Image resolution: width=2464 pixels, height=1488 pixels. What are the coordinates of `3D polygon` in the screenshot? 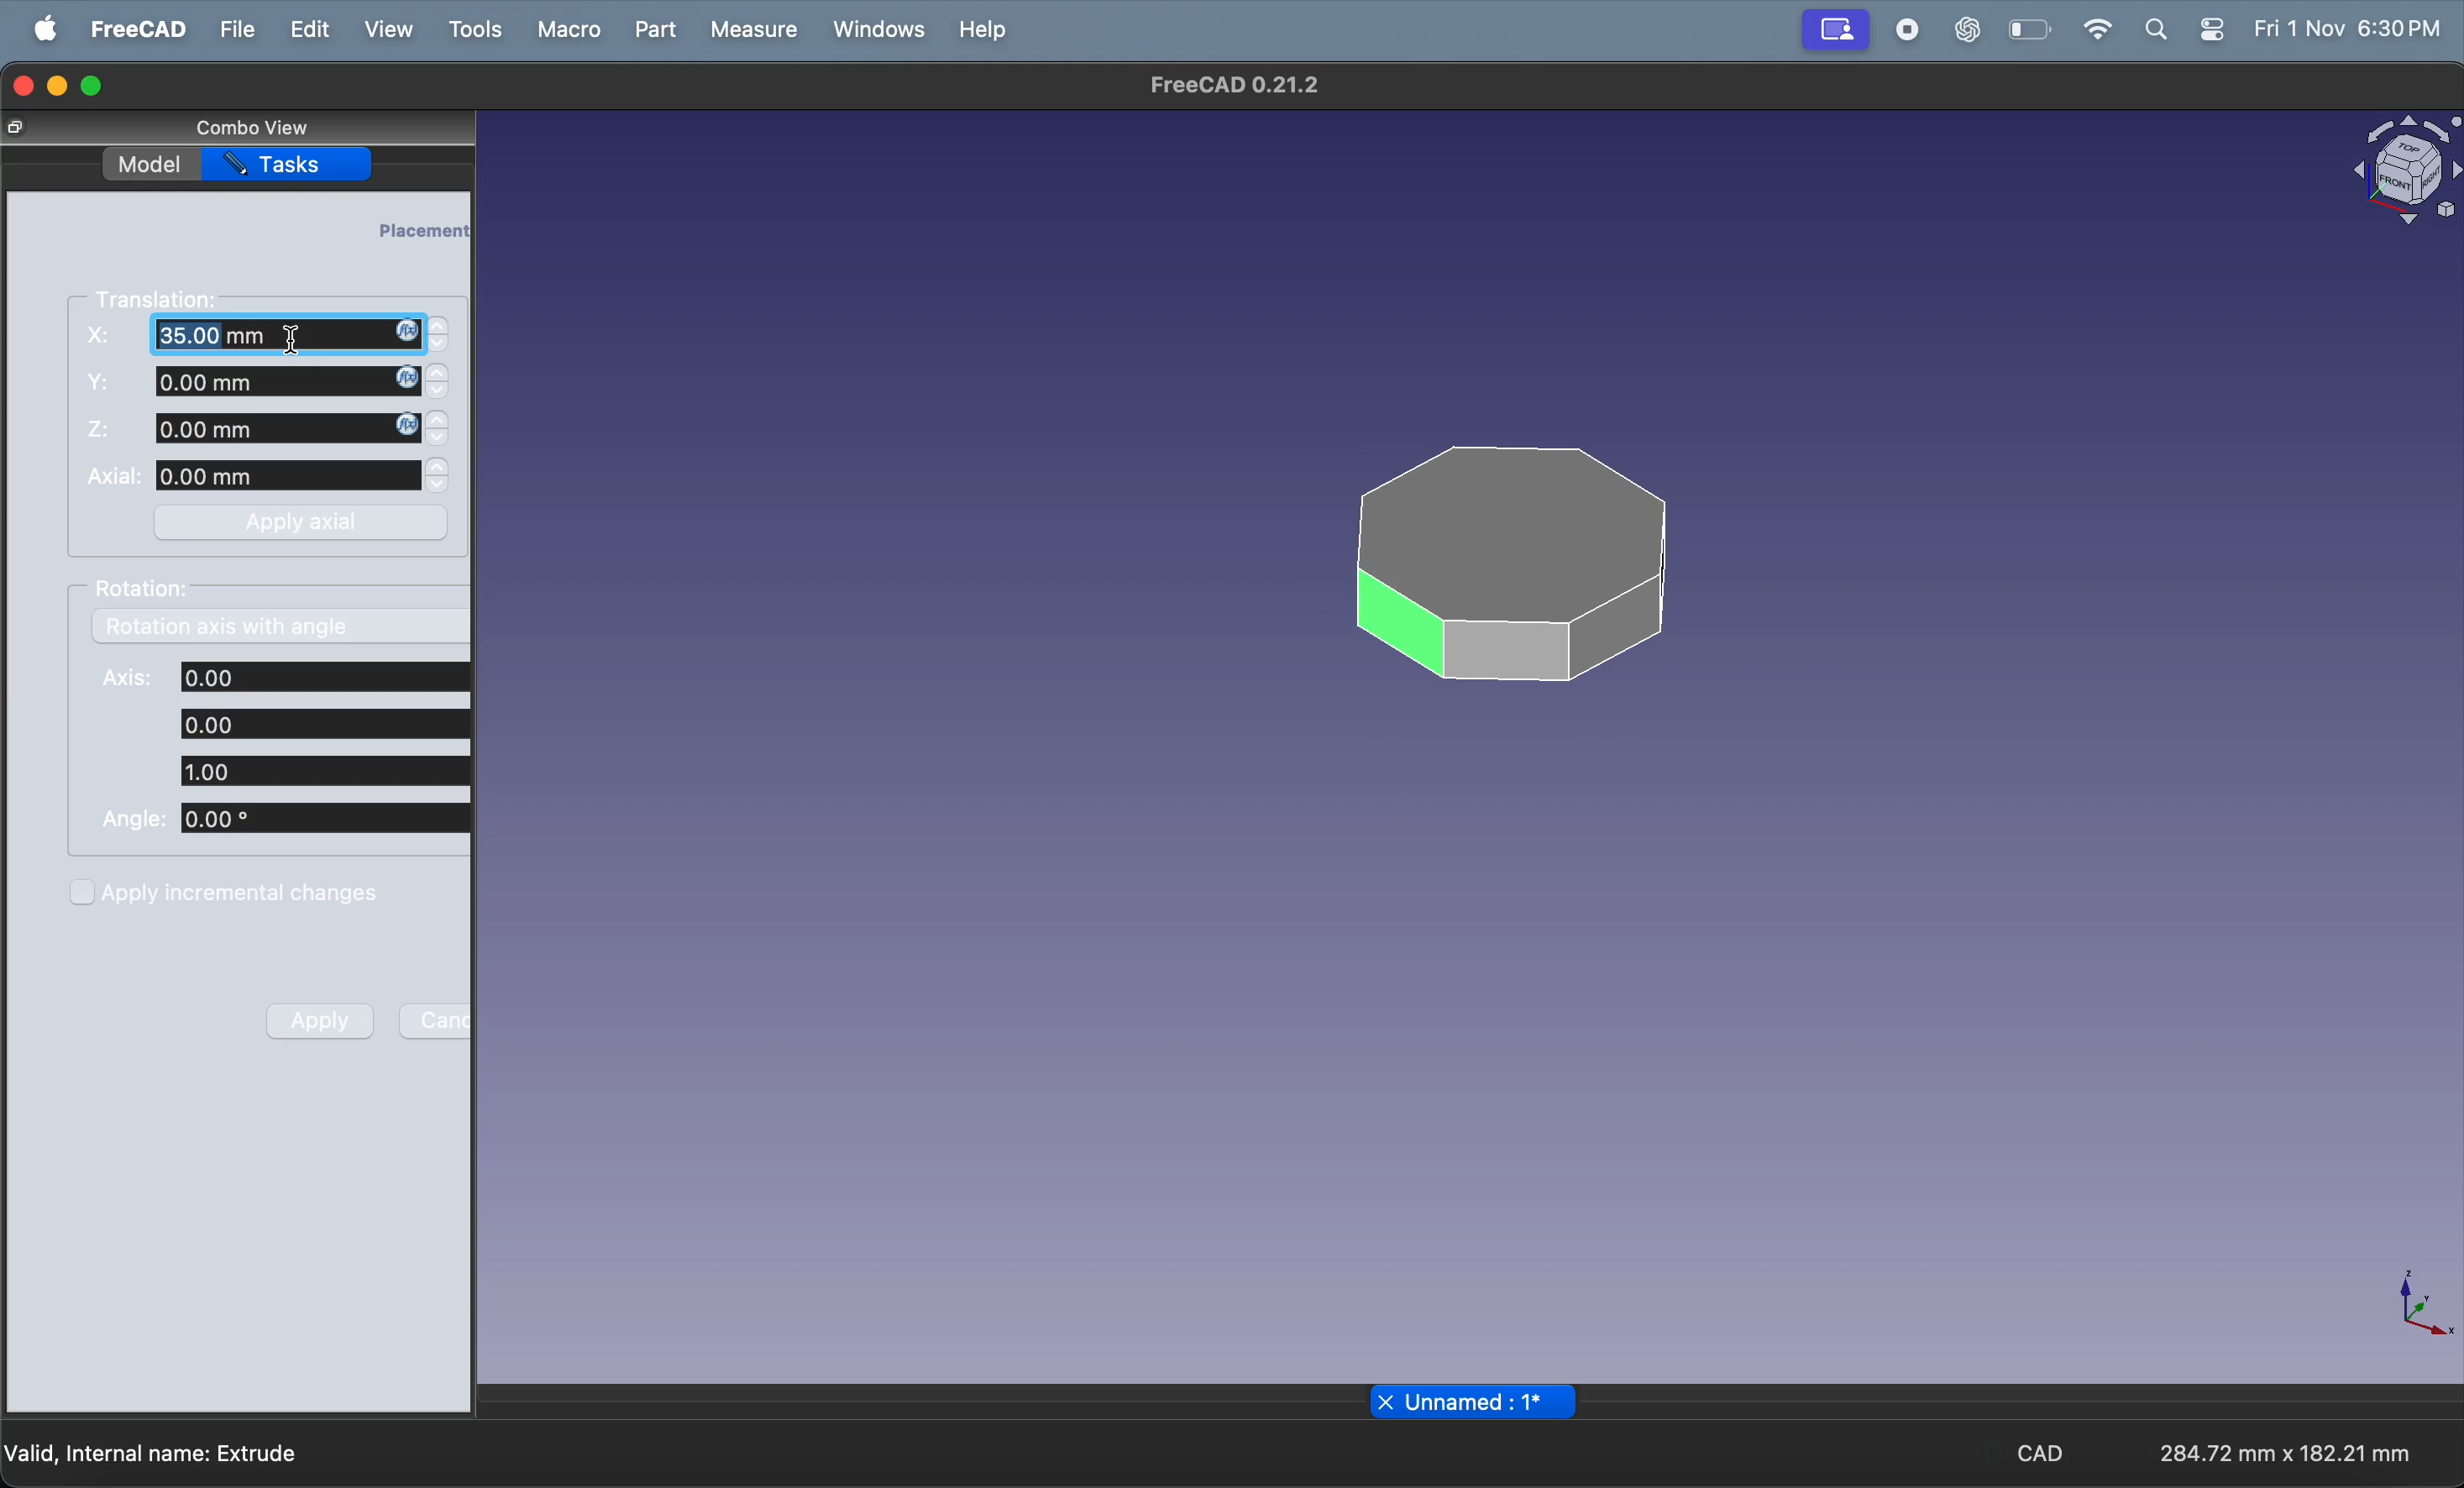 It's located at (1504, 563).